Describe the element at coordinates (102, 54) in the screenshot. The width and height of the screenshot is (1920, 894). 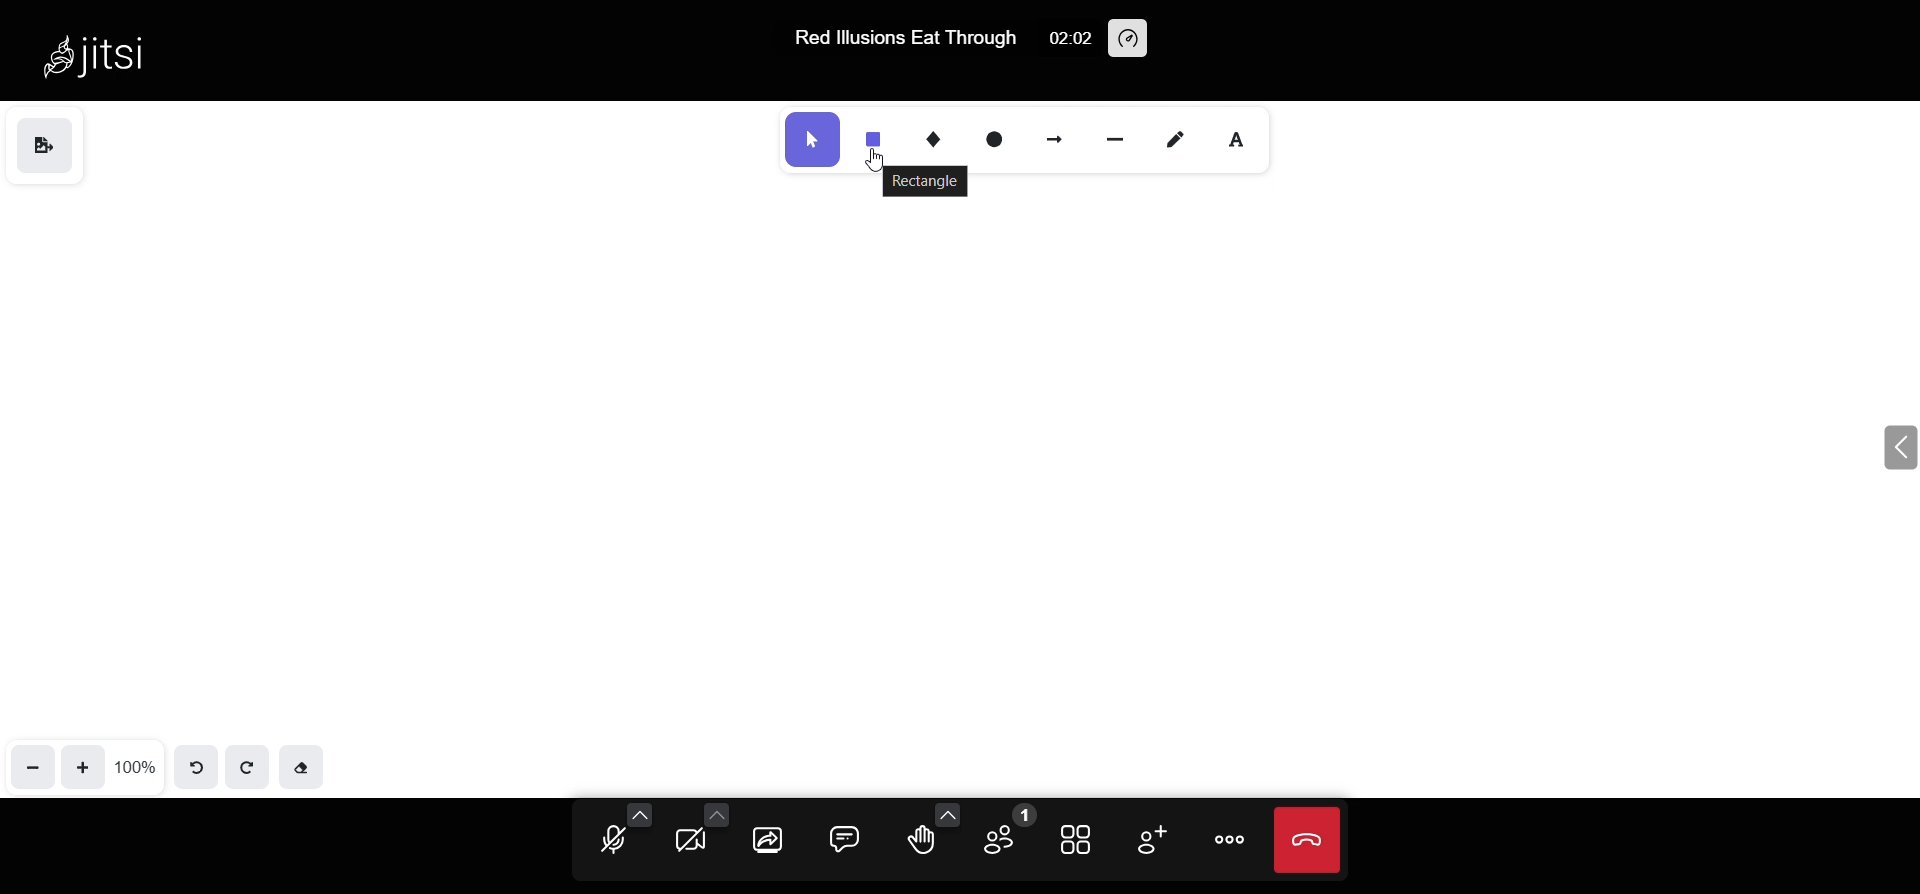
I see `Jitsi` at that location.